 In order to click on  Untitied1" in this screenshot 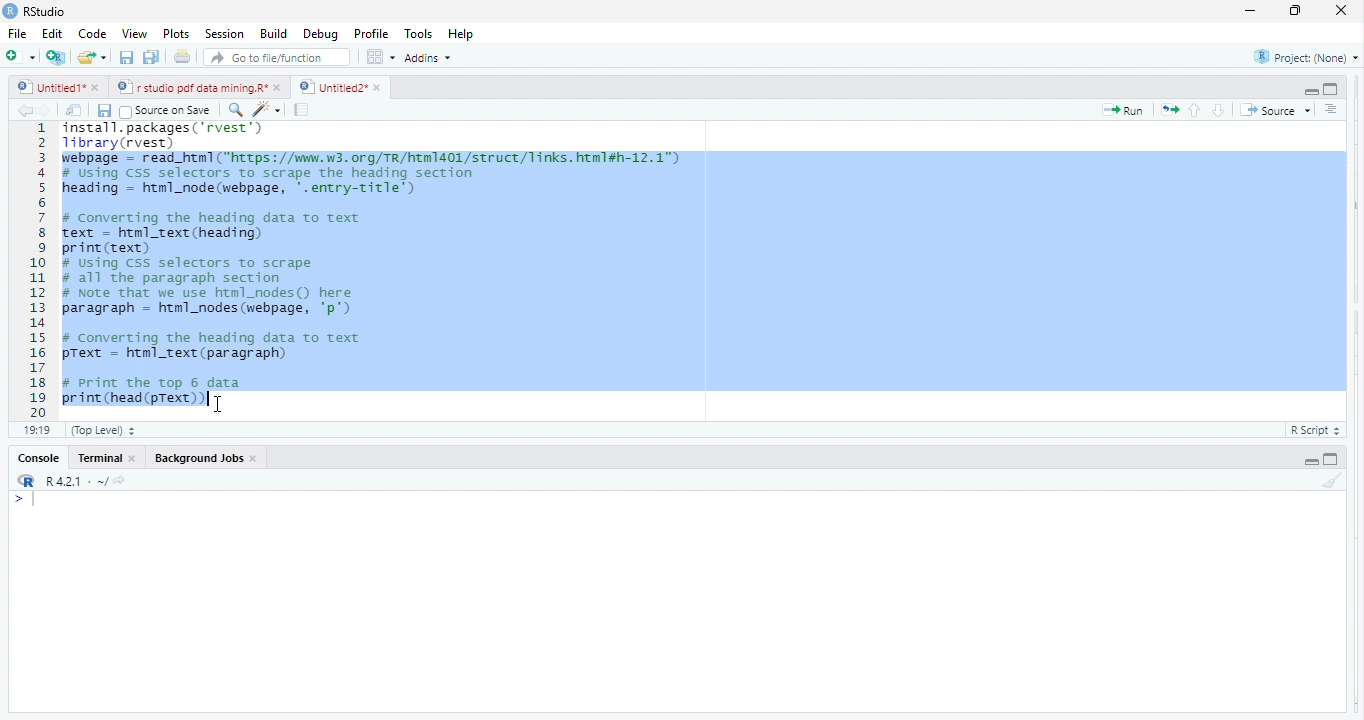, I will do `click(47, 87)`.